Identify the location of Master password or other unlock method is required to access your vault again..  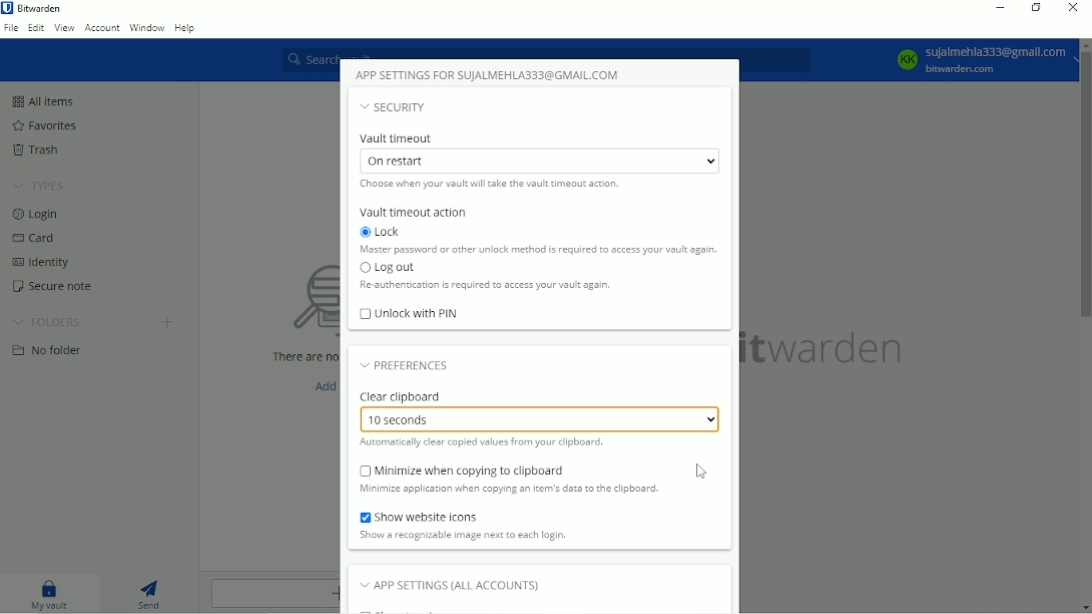
(540, 250).